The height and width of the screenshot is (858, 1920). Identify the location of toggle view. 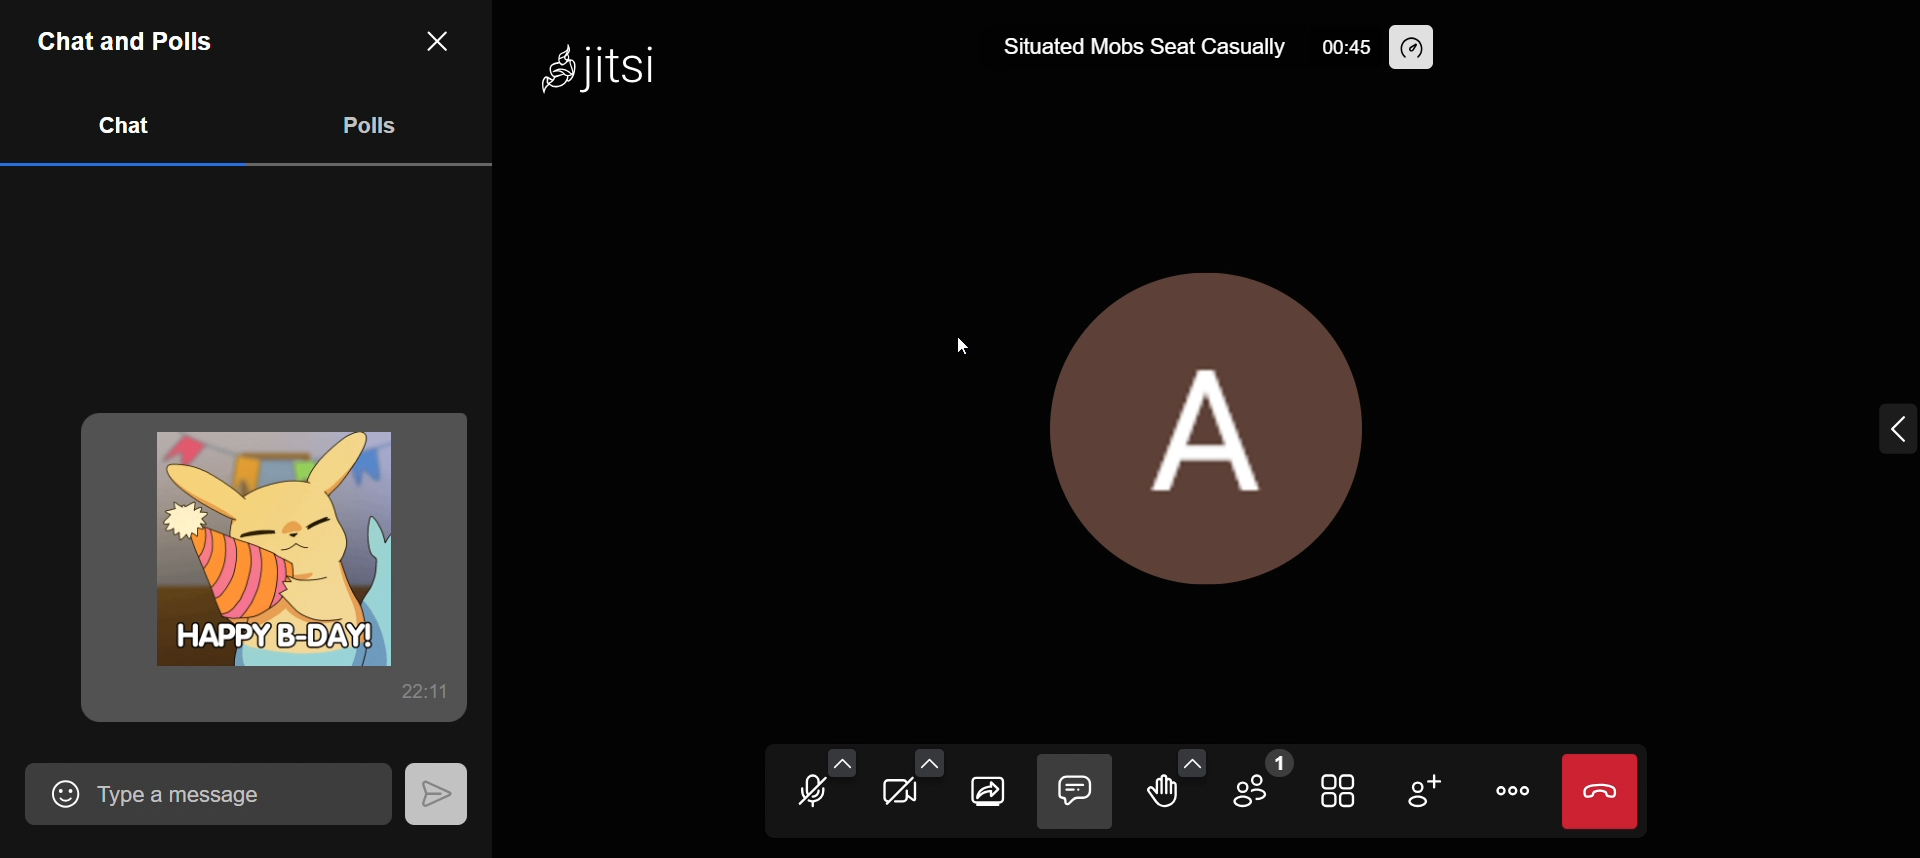
(1334, 786).